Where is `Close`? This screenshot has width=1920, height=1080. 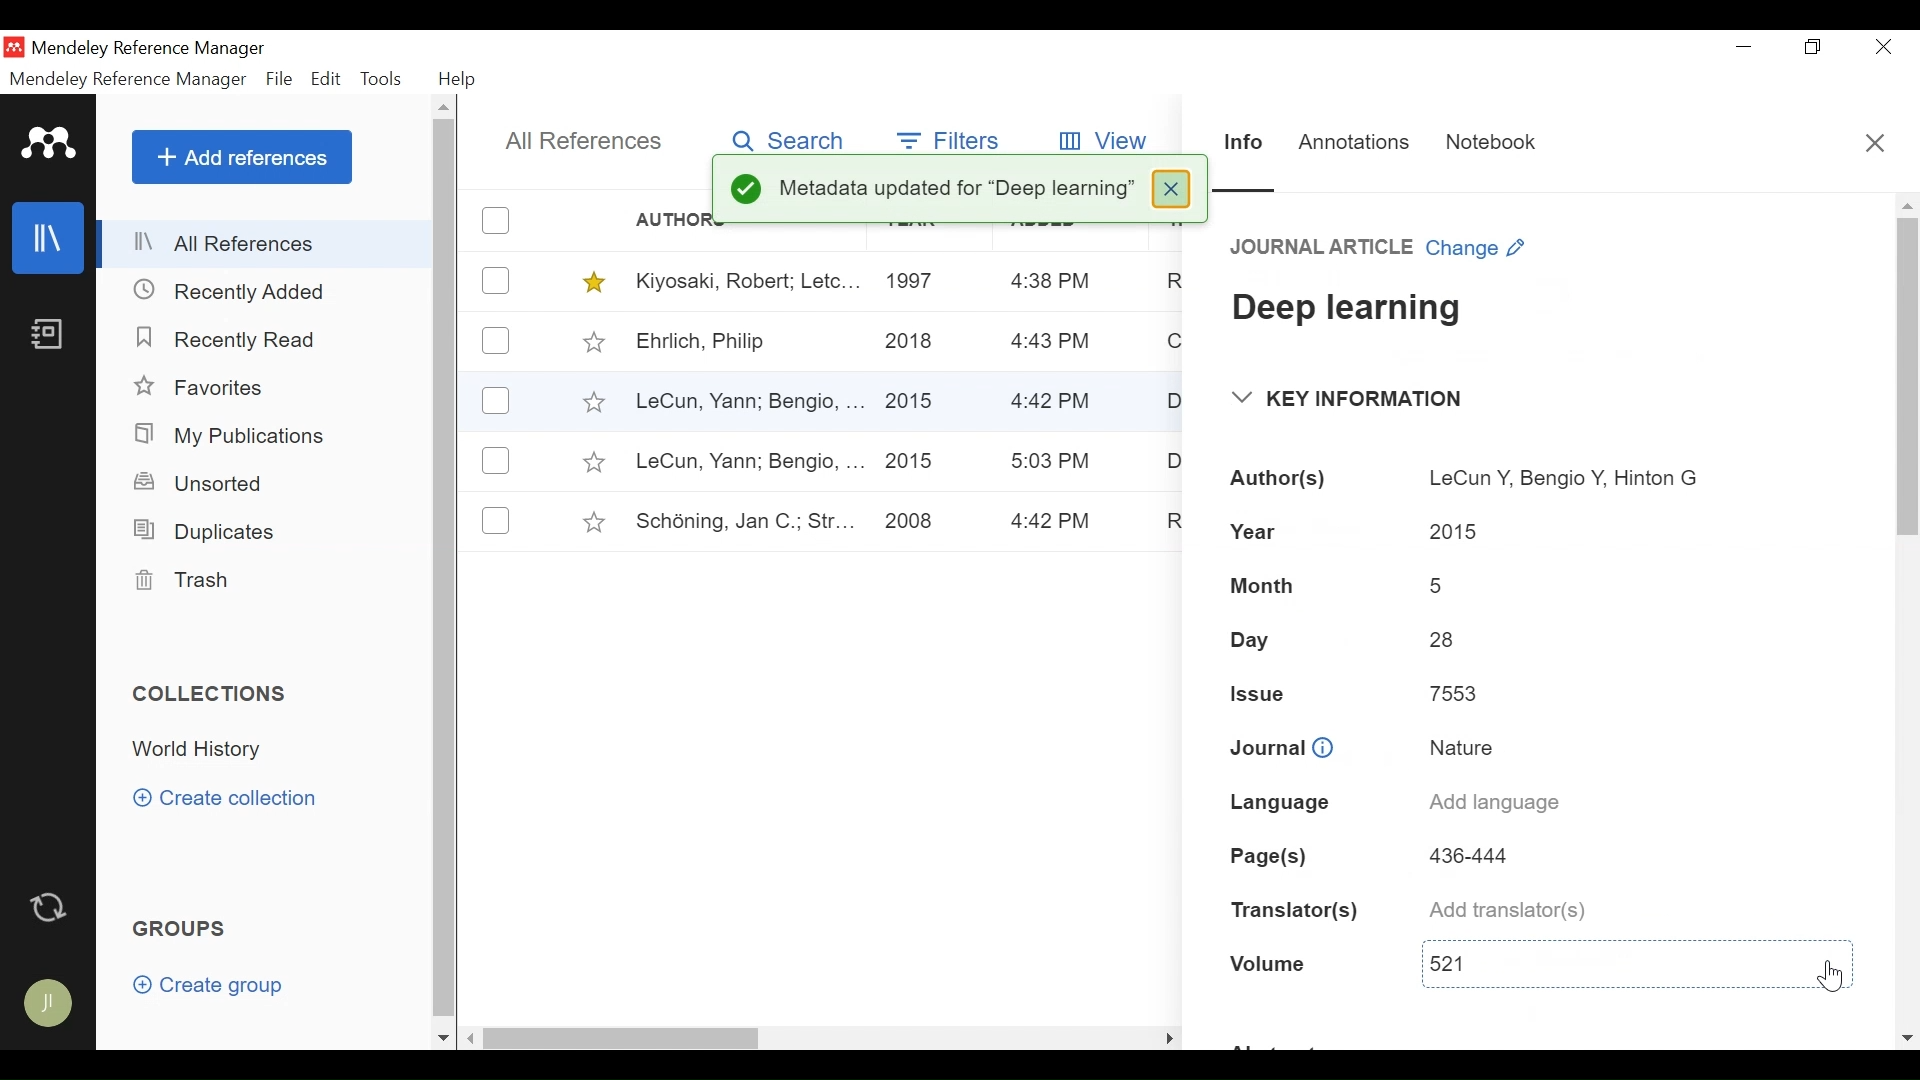 Close is located at coordinates (1876, 148).